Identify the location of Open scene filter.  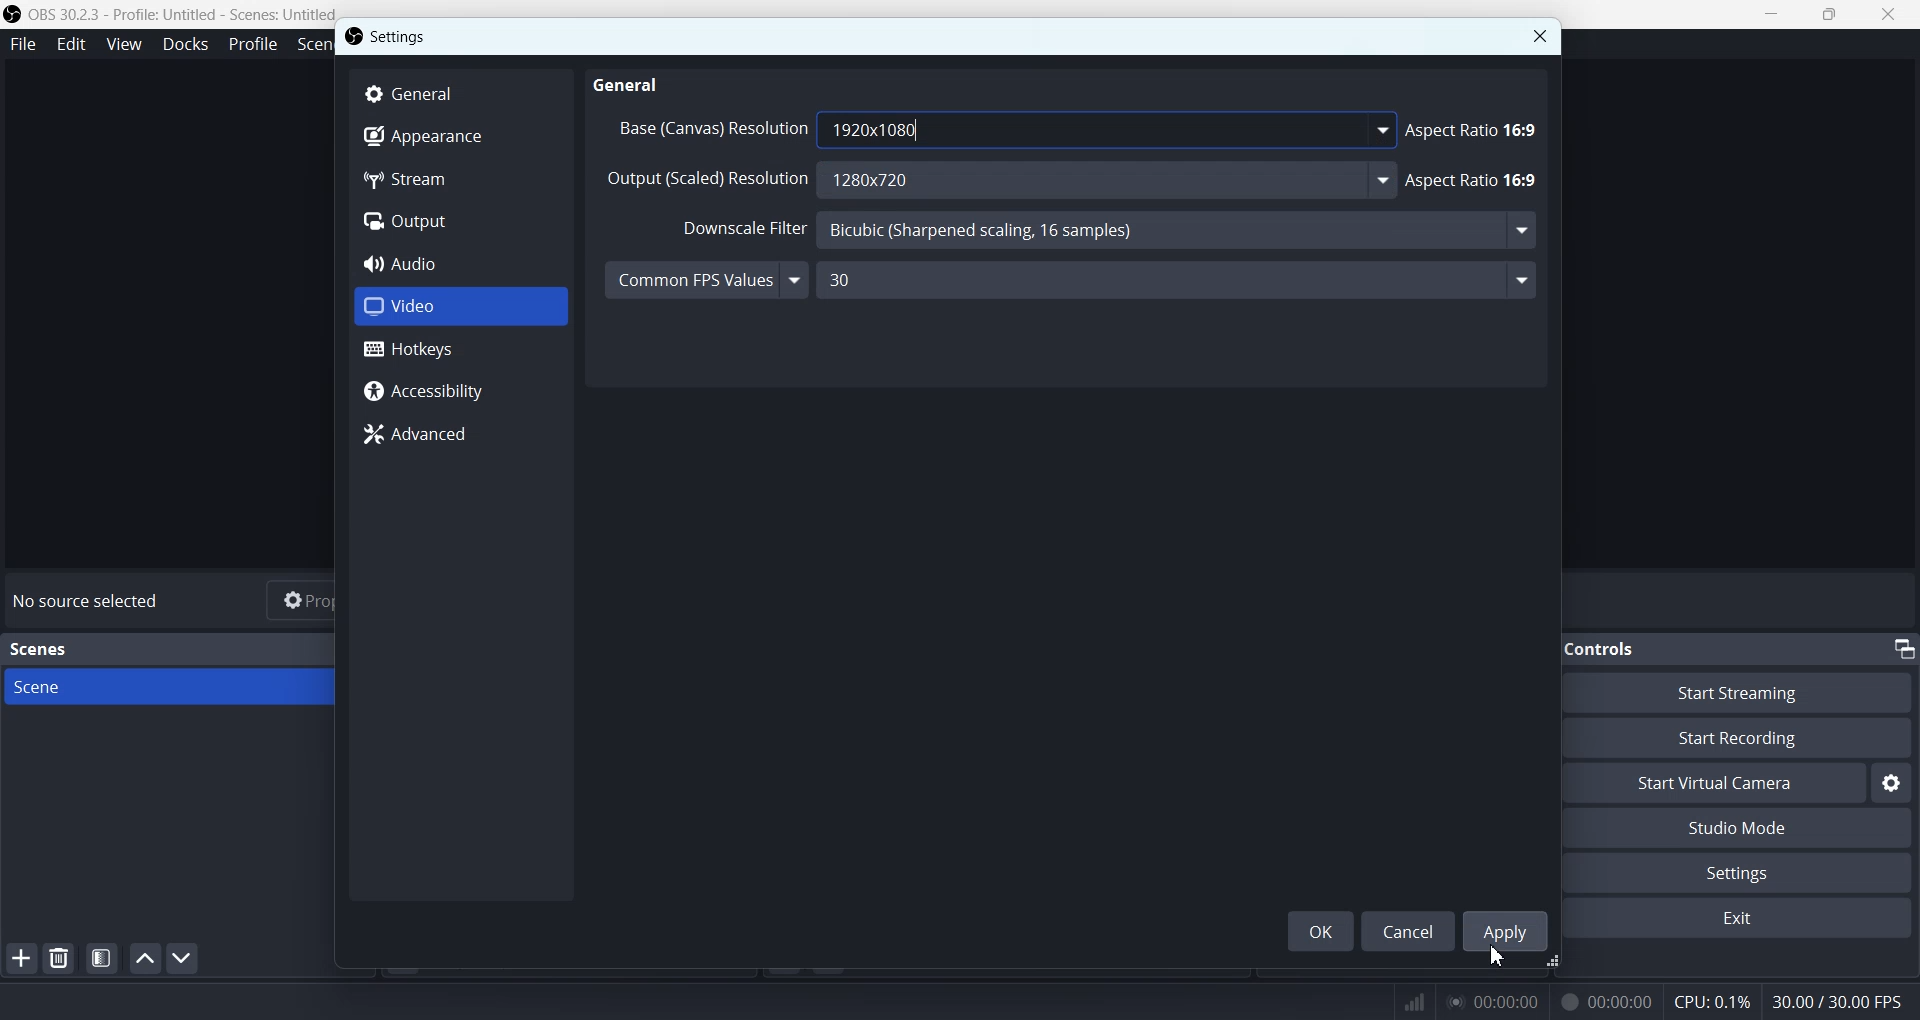
(102, 958).